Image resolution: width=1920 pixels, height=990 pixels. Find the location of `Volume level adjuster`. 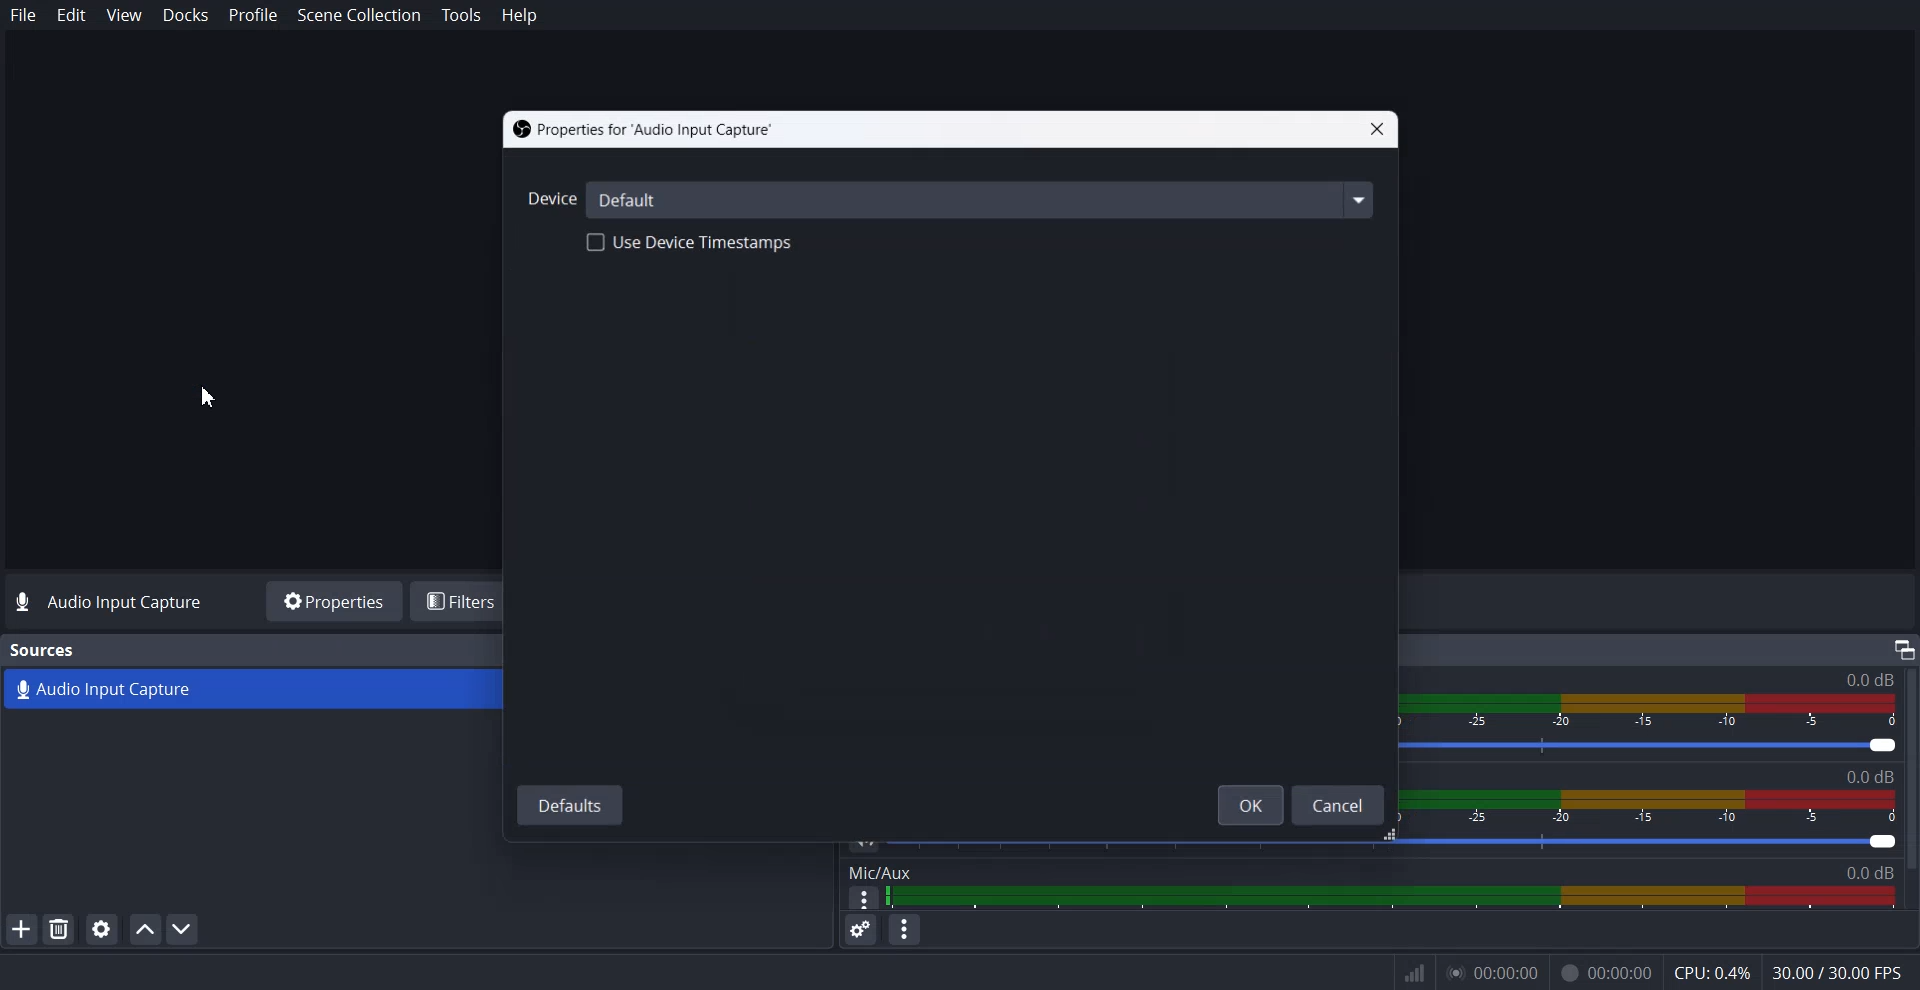

Volume level adjuster is located at coordinates (1660, 749).